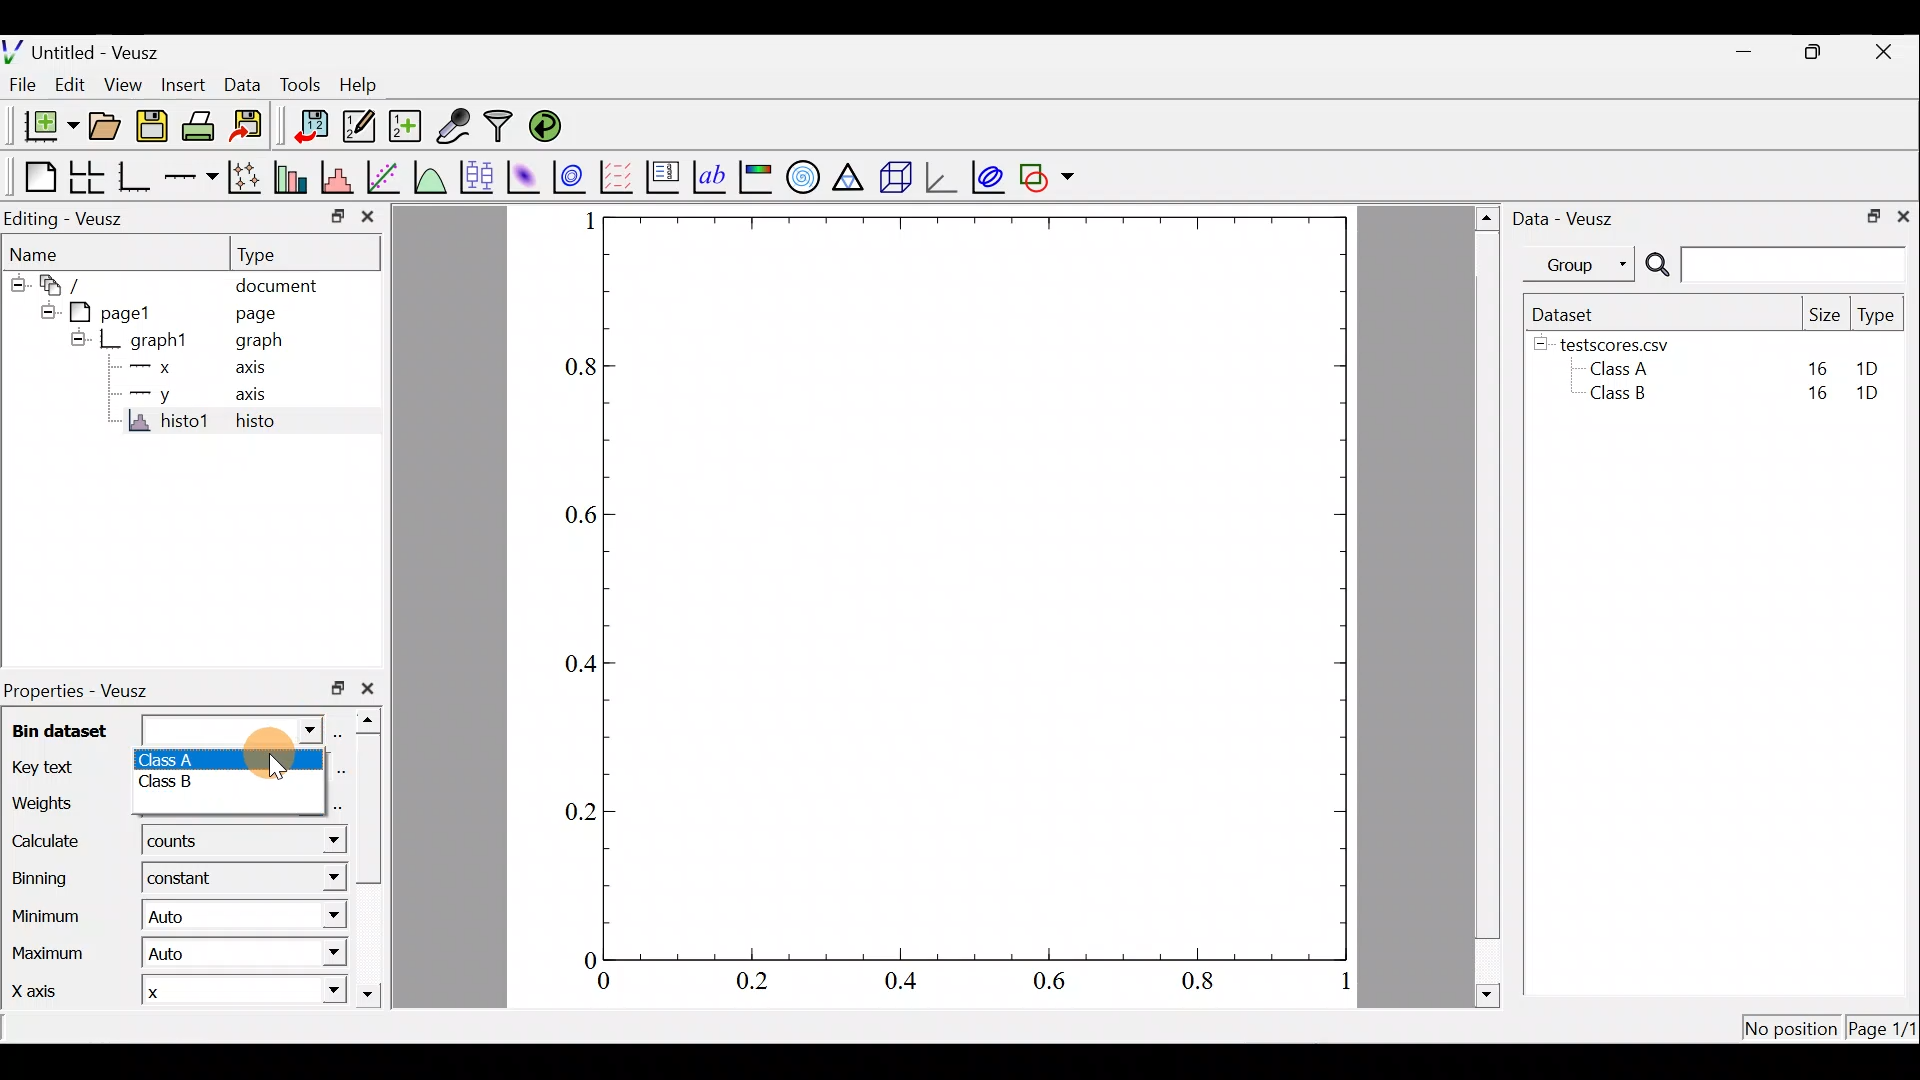  What do you see at coordinates (1884, 1028) in the screenshot?
I see `Page 1/1` at bounding box center [1884, 1028].